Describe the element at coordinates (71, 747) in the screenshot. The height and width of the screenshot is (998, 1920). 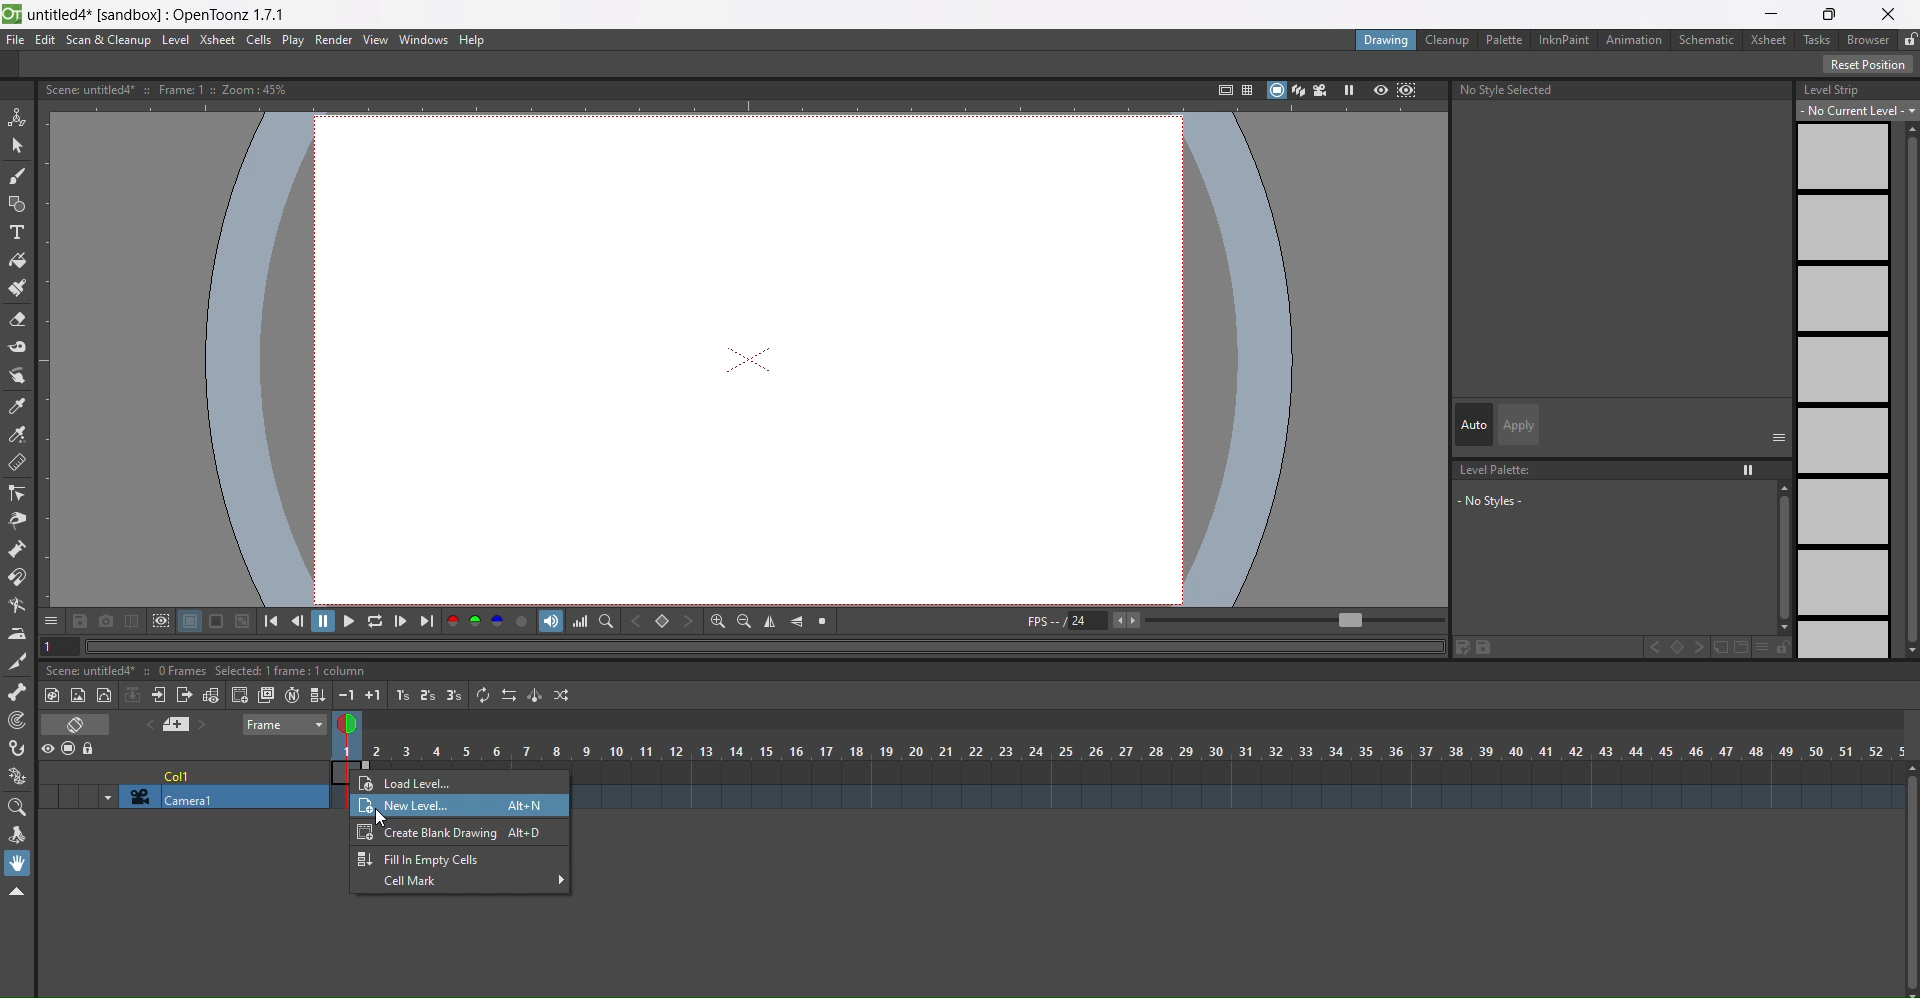
I see `` at that location.